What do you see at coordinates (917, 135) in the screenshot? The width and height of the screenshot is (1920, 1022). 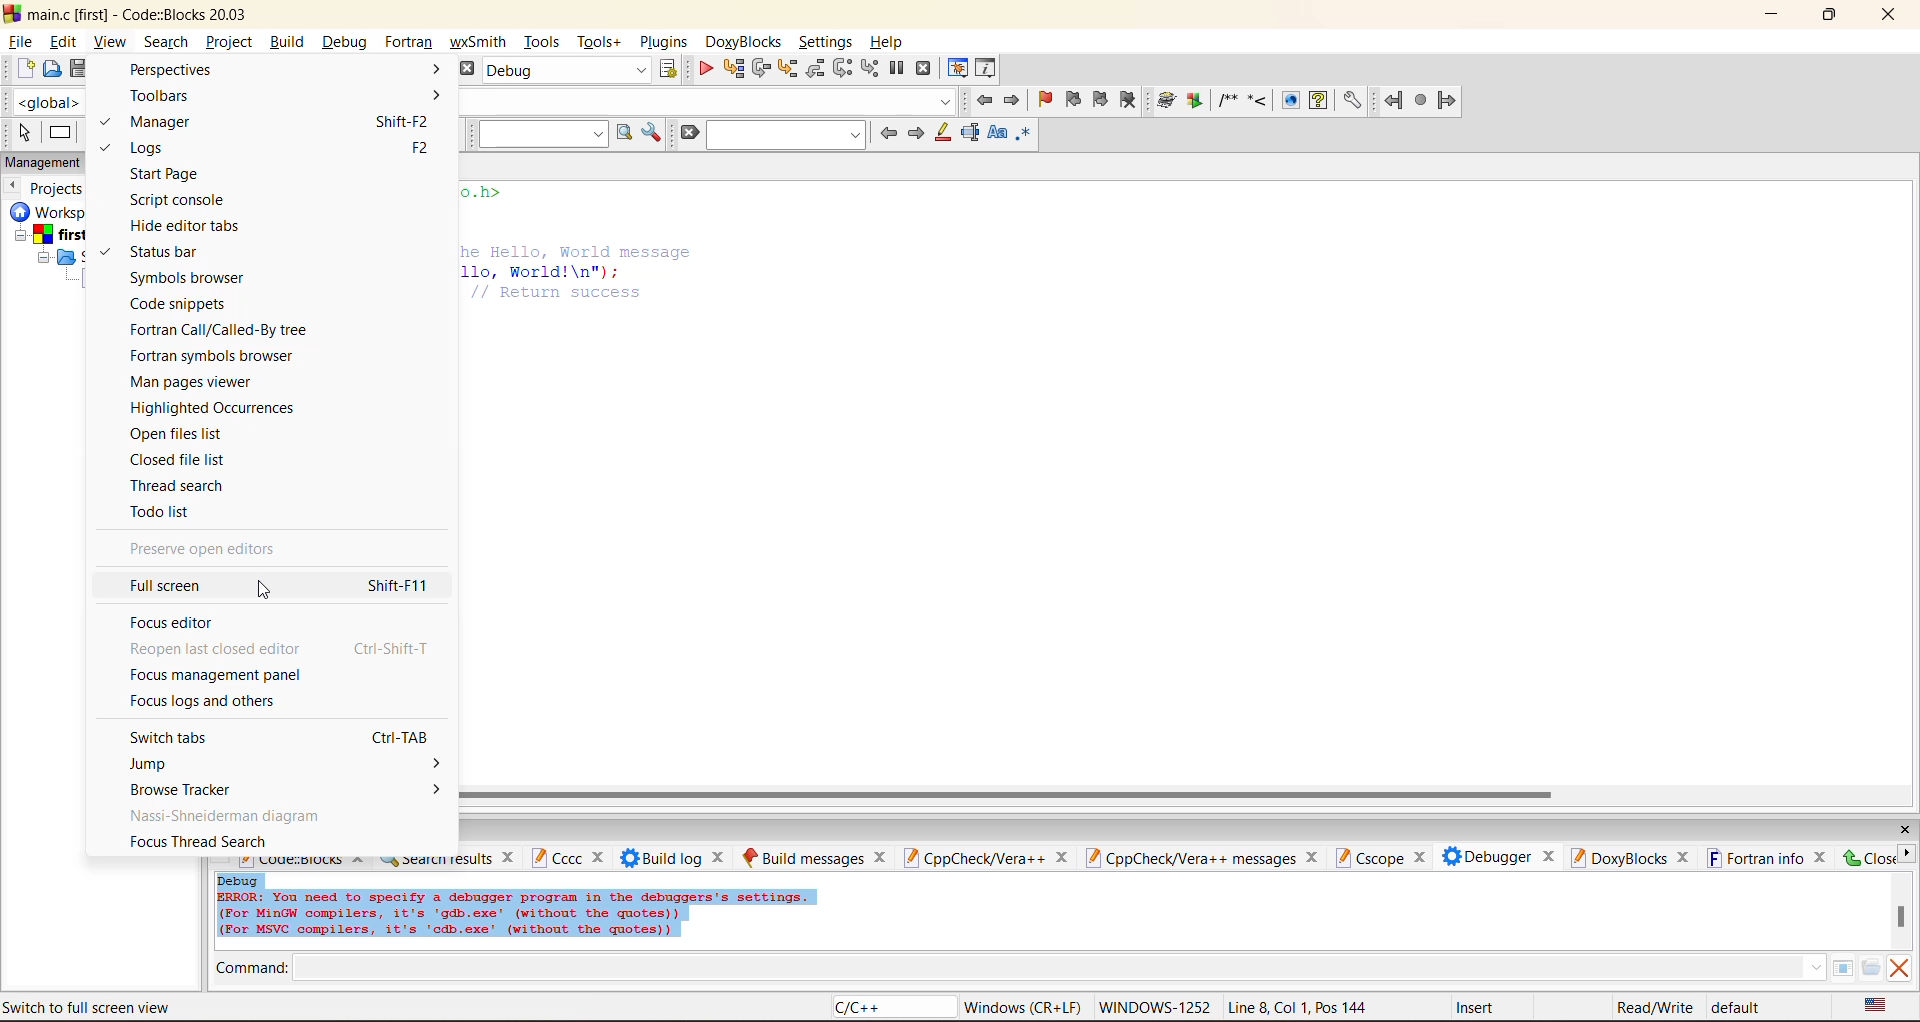 I see `next` at bounding box center [917, 135].